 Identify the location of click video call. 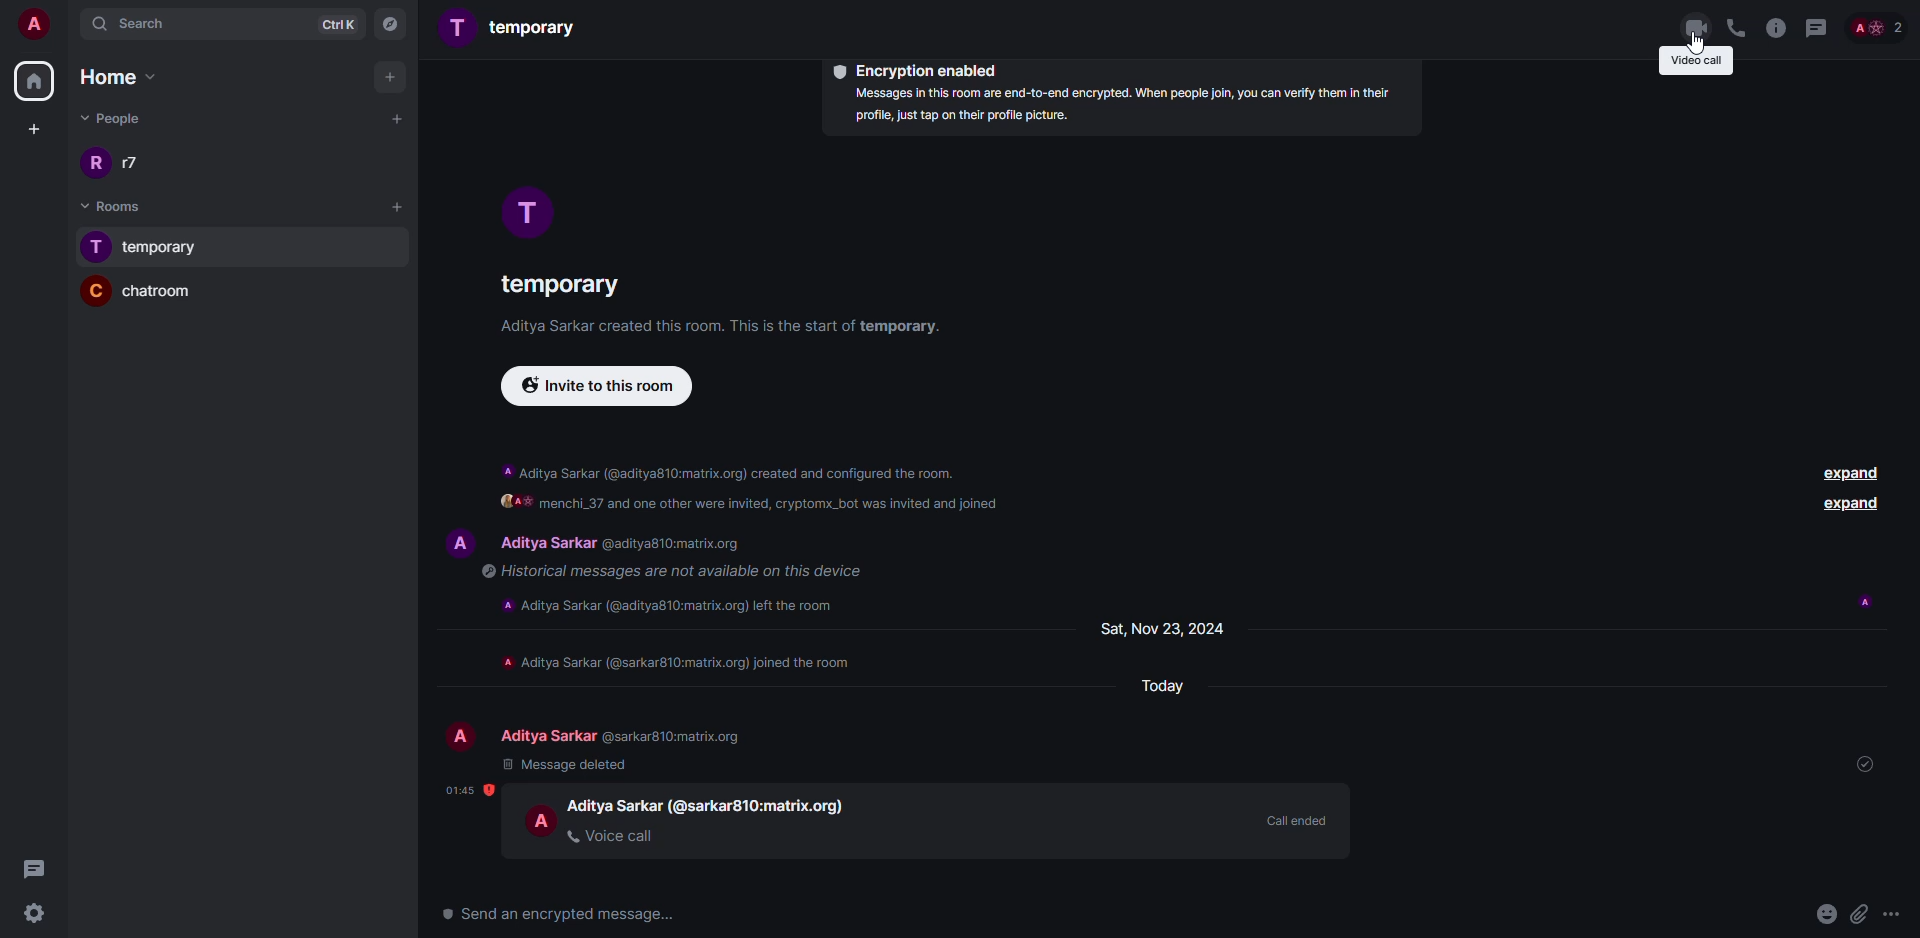
(1697, 27).